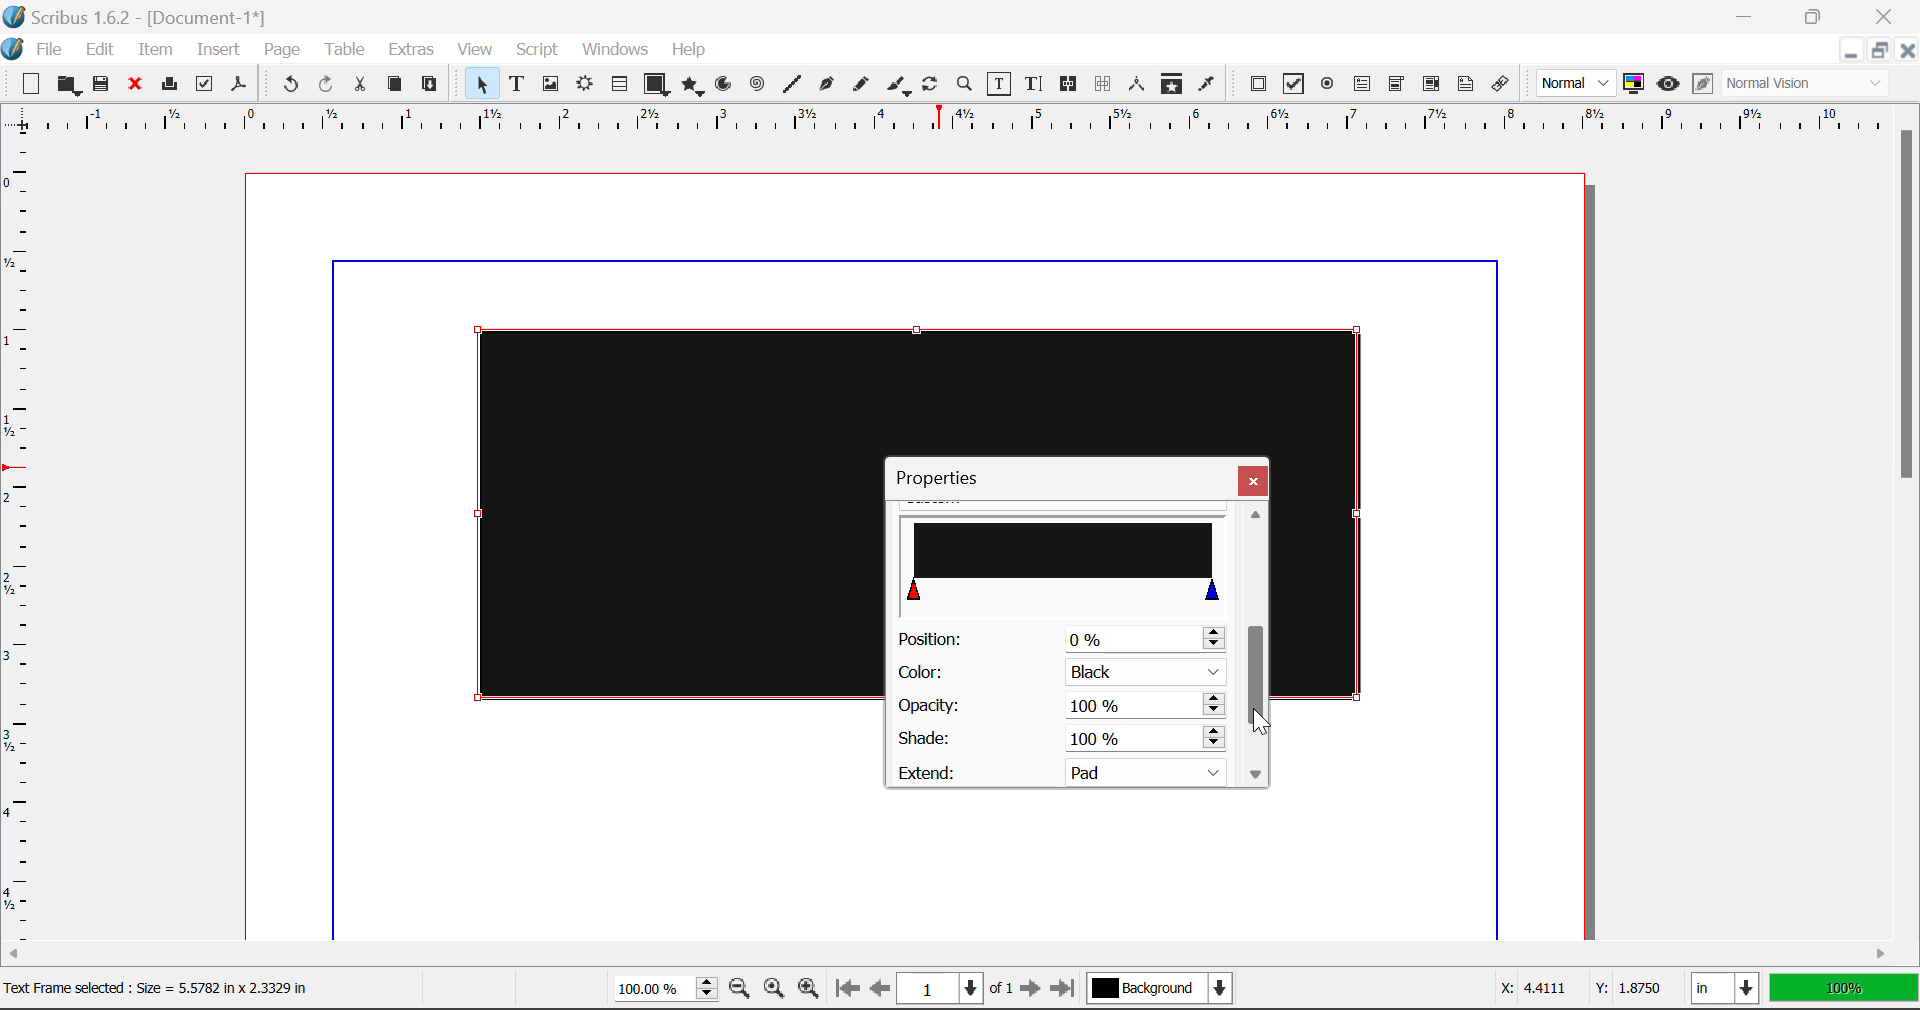 The image size is (1920, 1010). I want to click on Script, so click(538, 50).